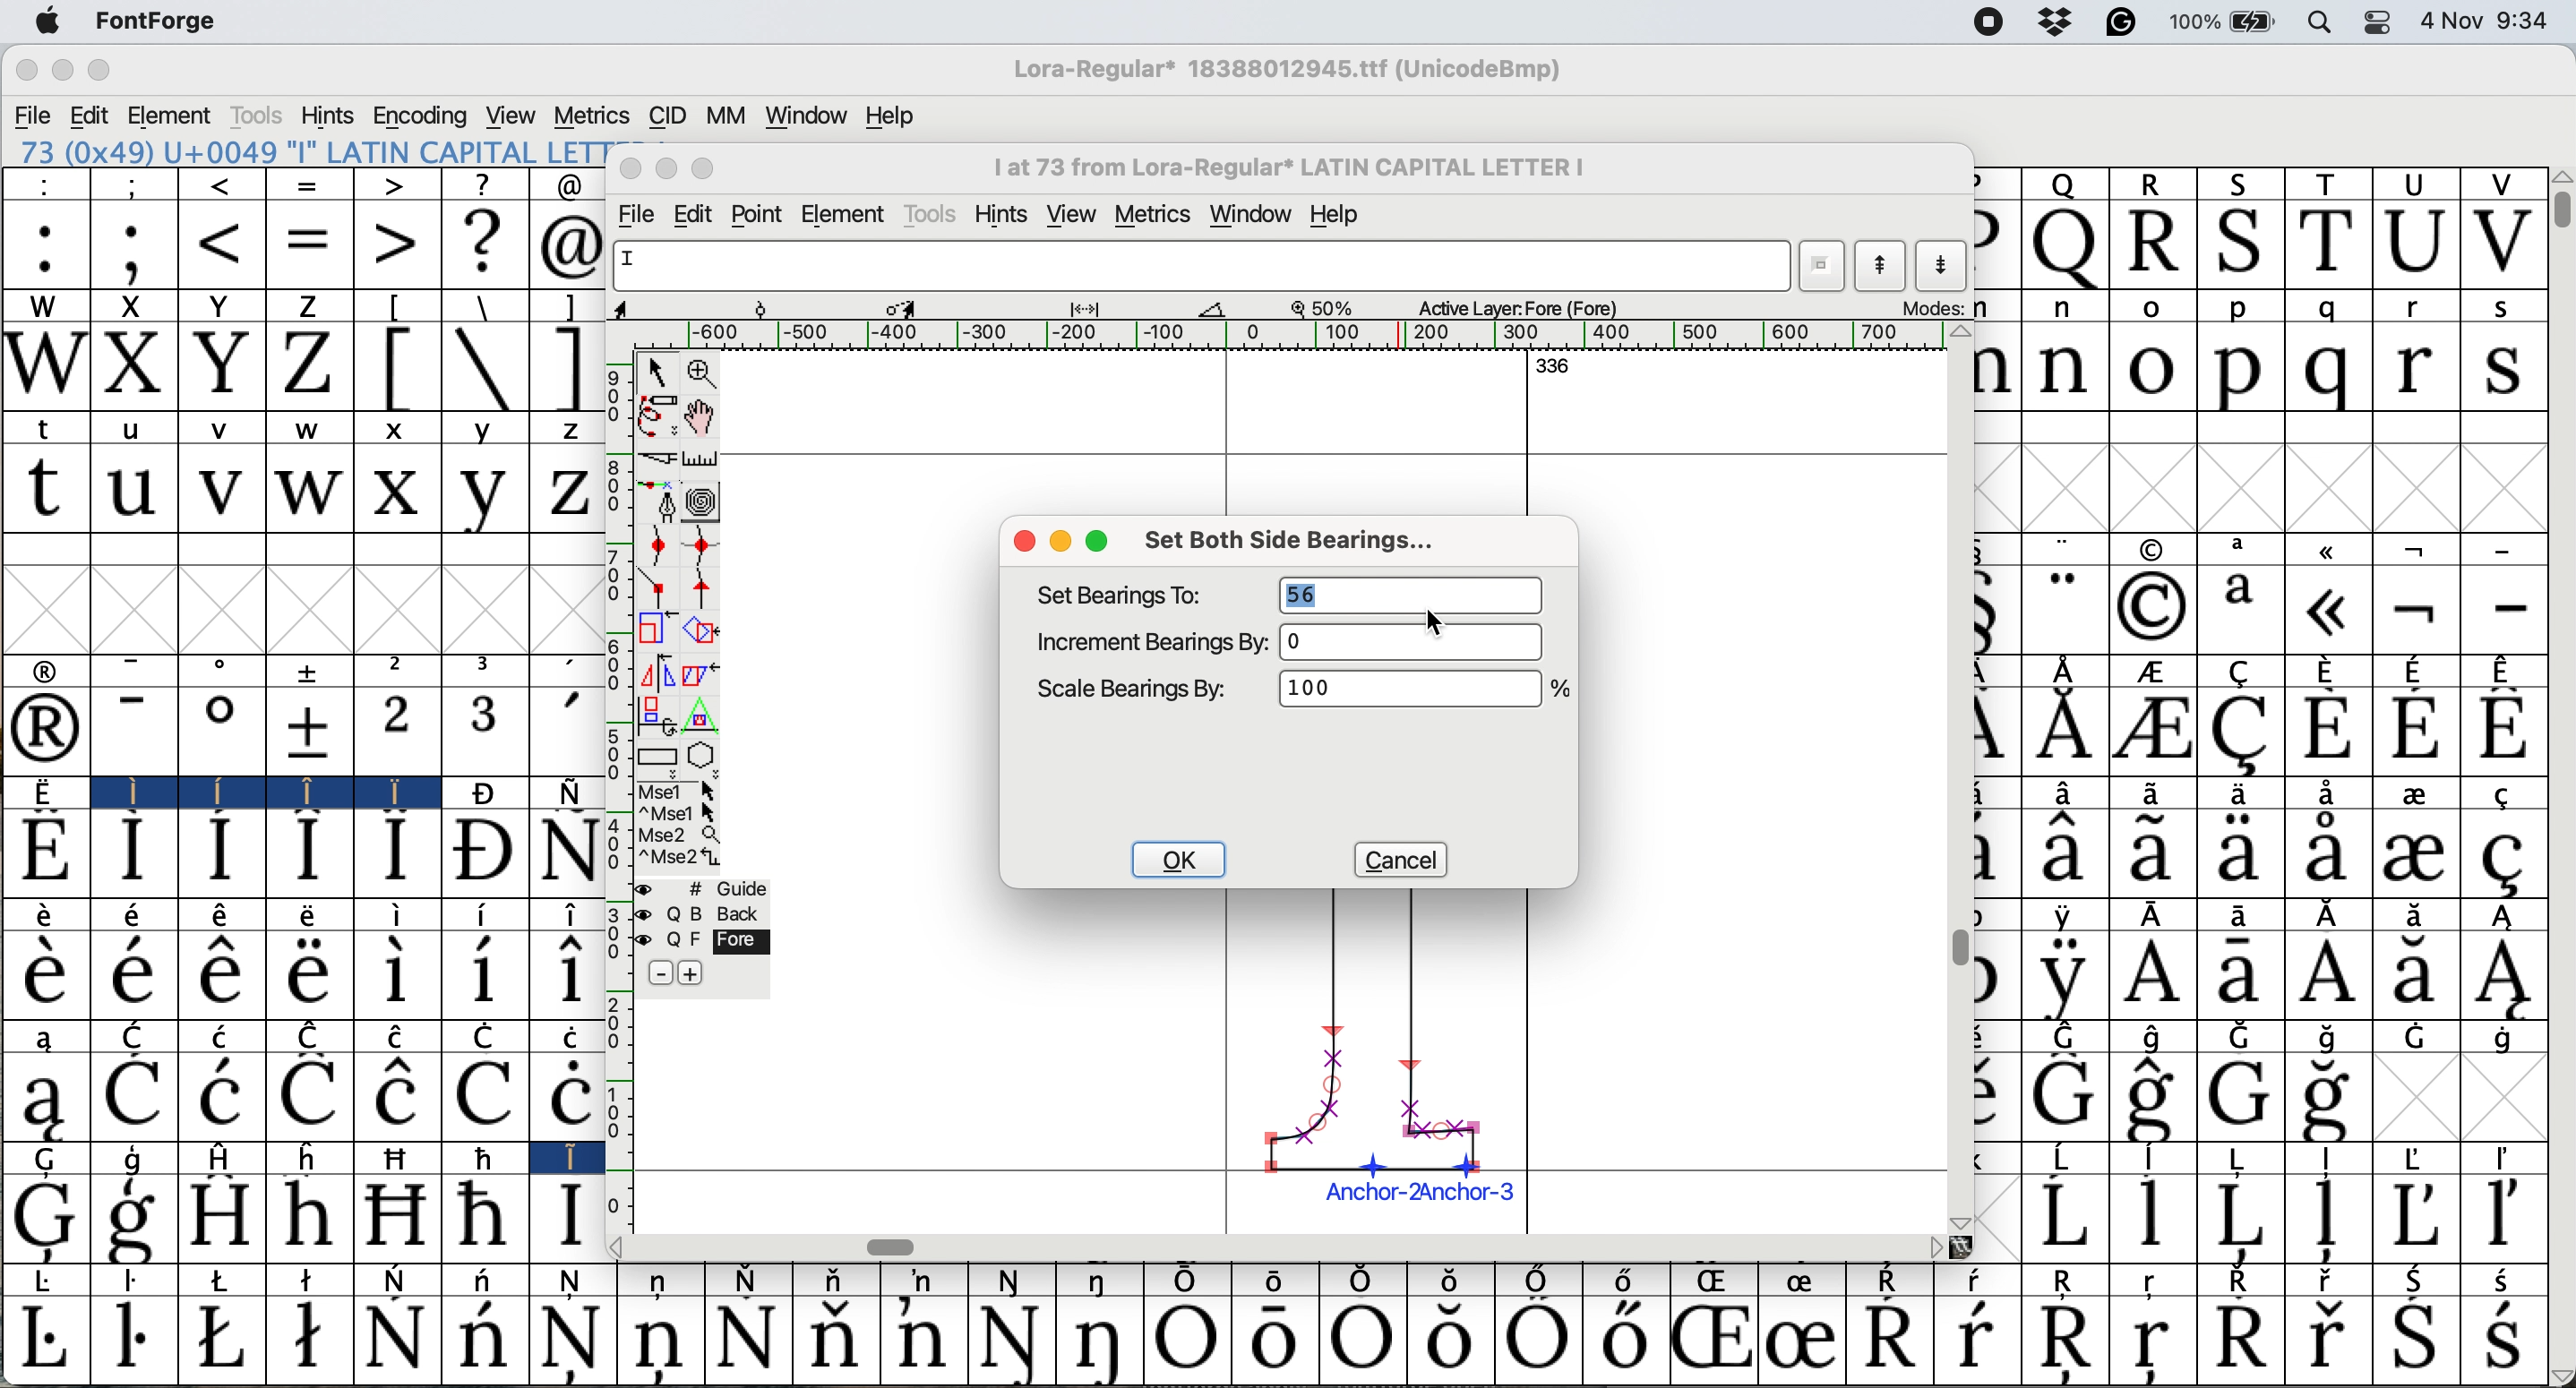  Describe the element at coordinates (131, 973) in the screenshot. I see `Symbol` at that location.